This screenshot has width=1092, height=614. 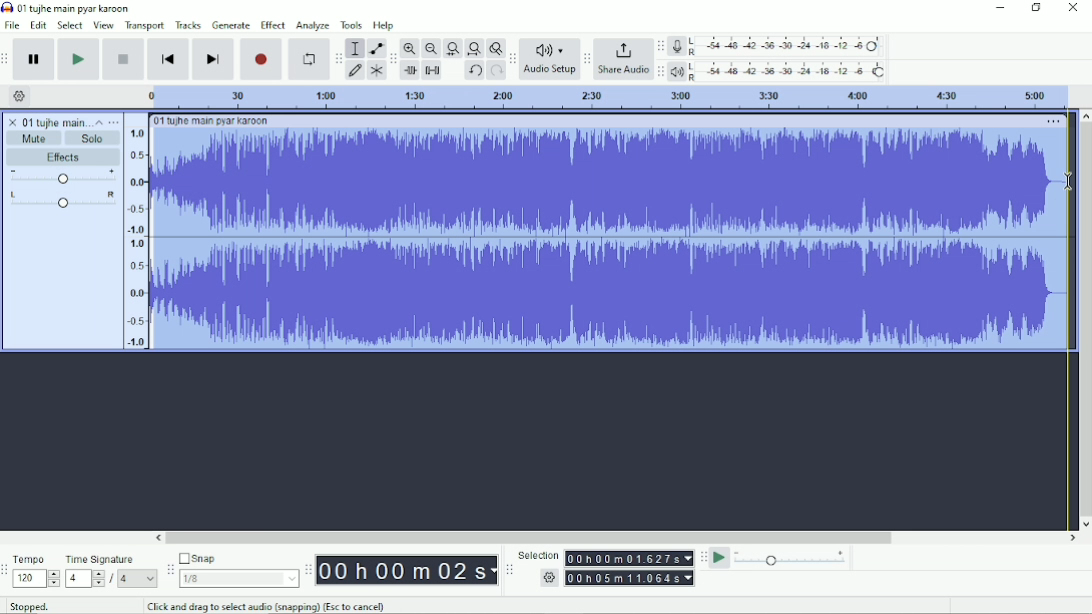 What do you see at coordinates (267, 606) in the screenshot?
I see `Click and drag to select audio` at bounding box center [267, 606].